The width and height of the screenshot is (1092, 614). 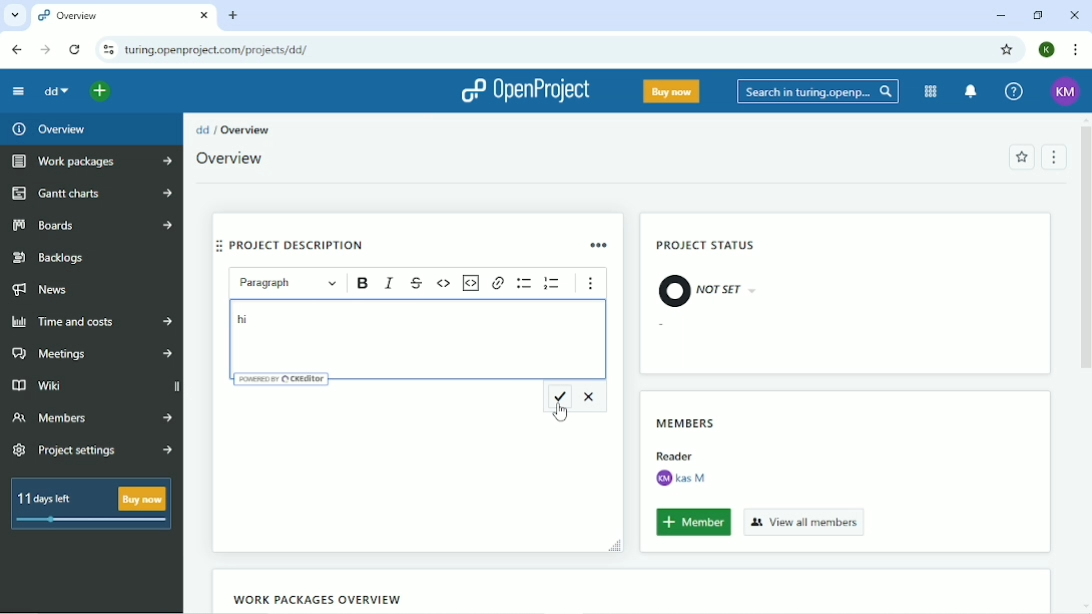 I want to click on Code, so click(x=444, y=283).